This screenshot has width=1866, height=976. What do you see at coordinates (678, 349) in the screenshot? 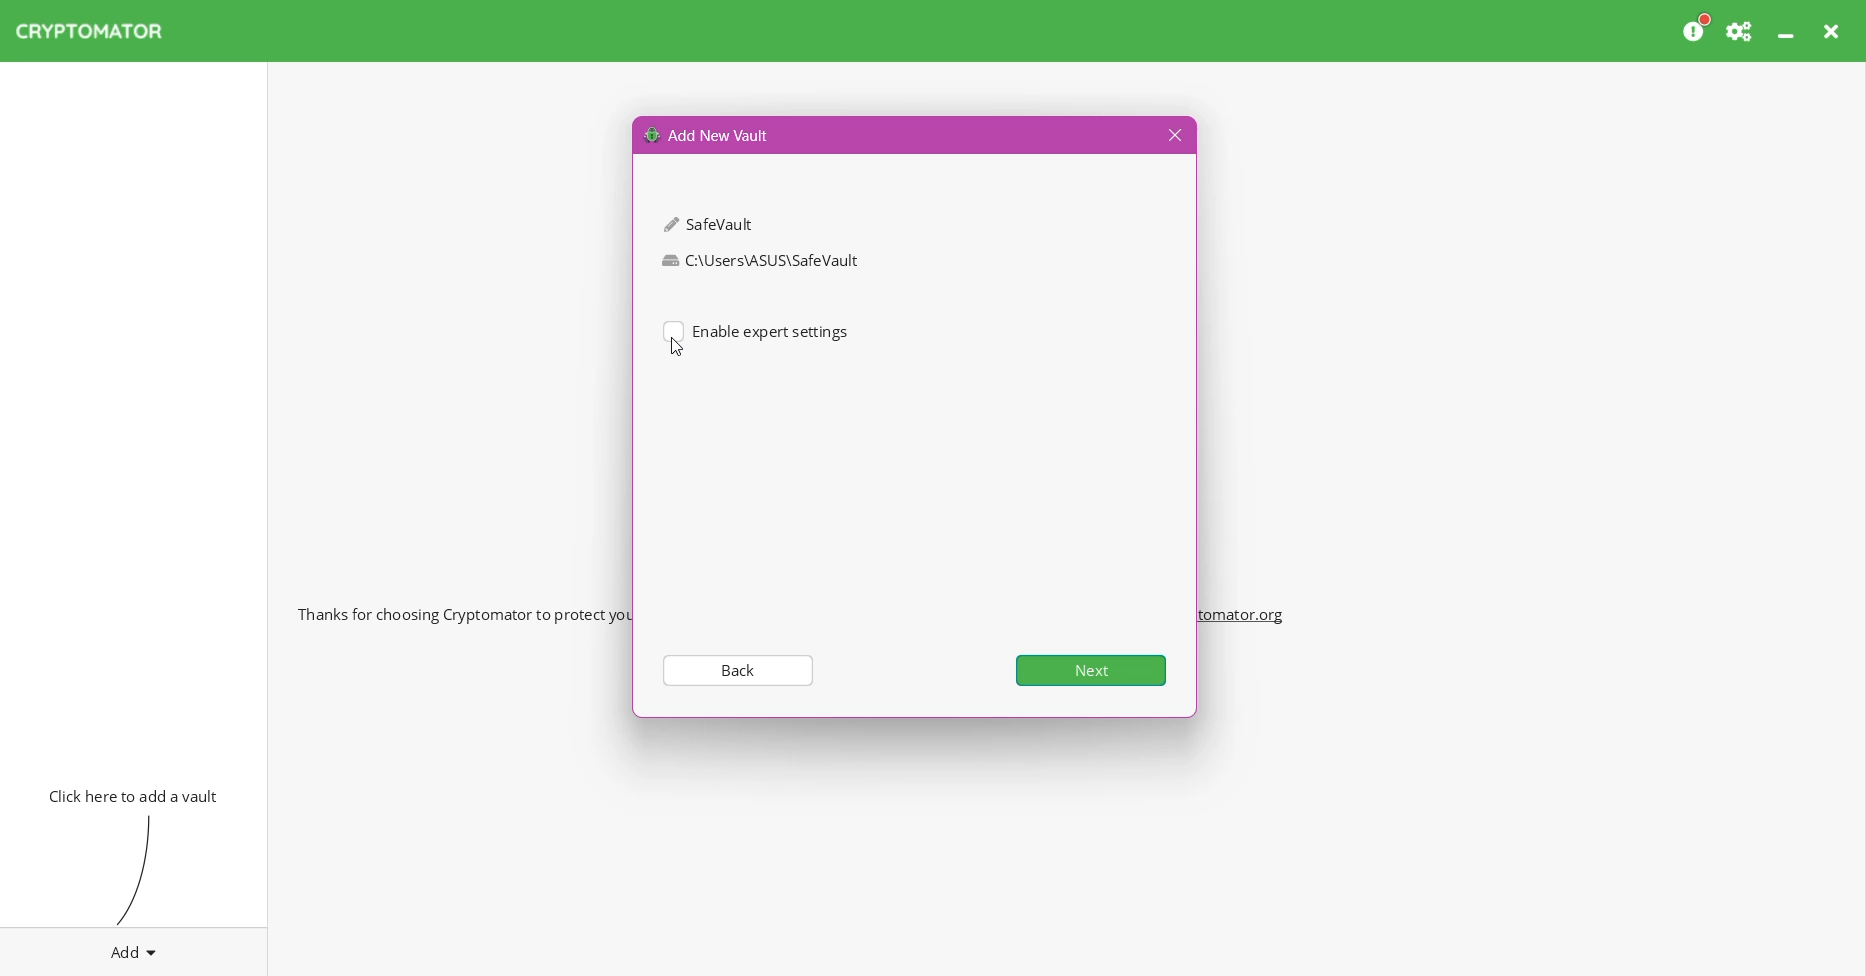
I see `Cursor` at bounding box center [678, 349].